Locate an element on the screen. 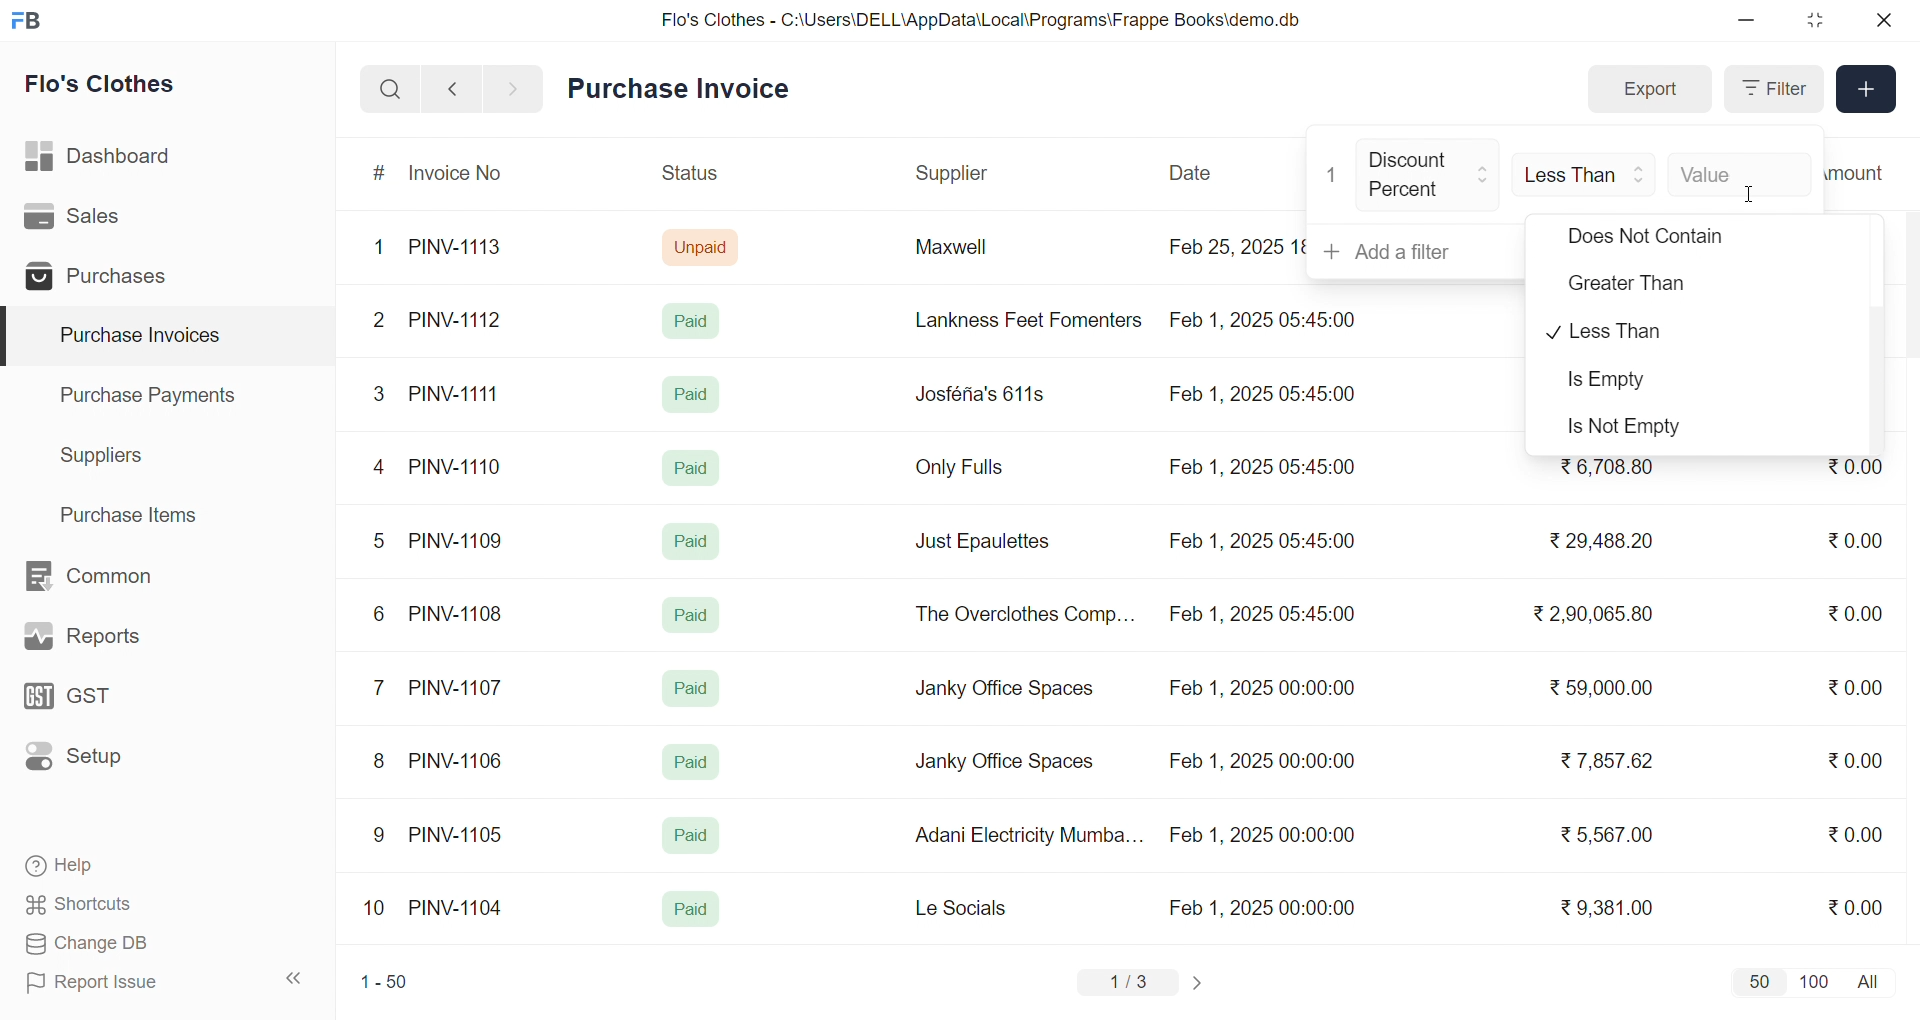 The image size is (1920, 1020). Purchase Payments is located at coordinates (154, 394).